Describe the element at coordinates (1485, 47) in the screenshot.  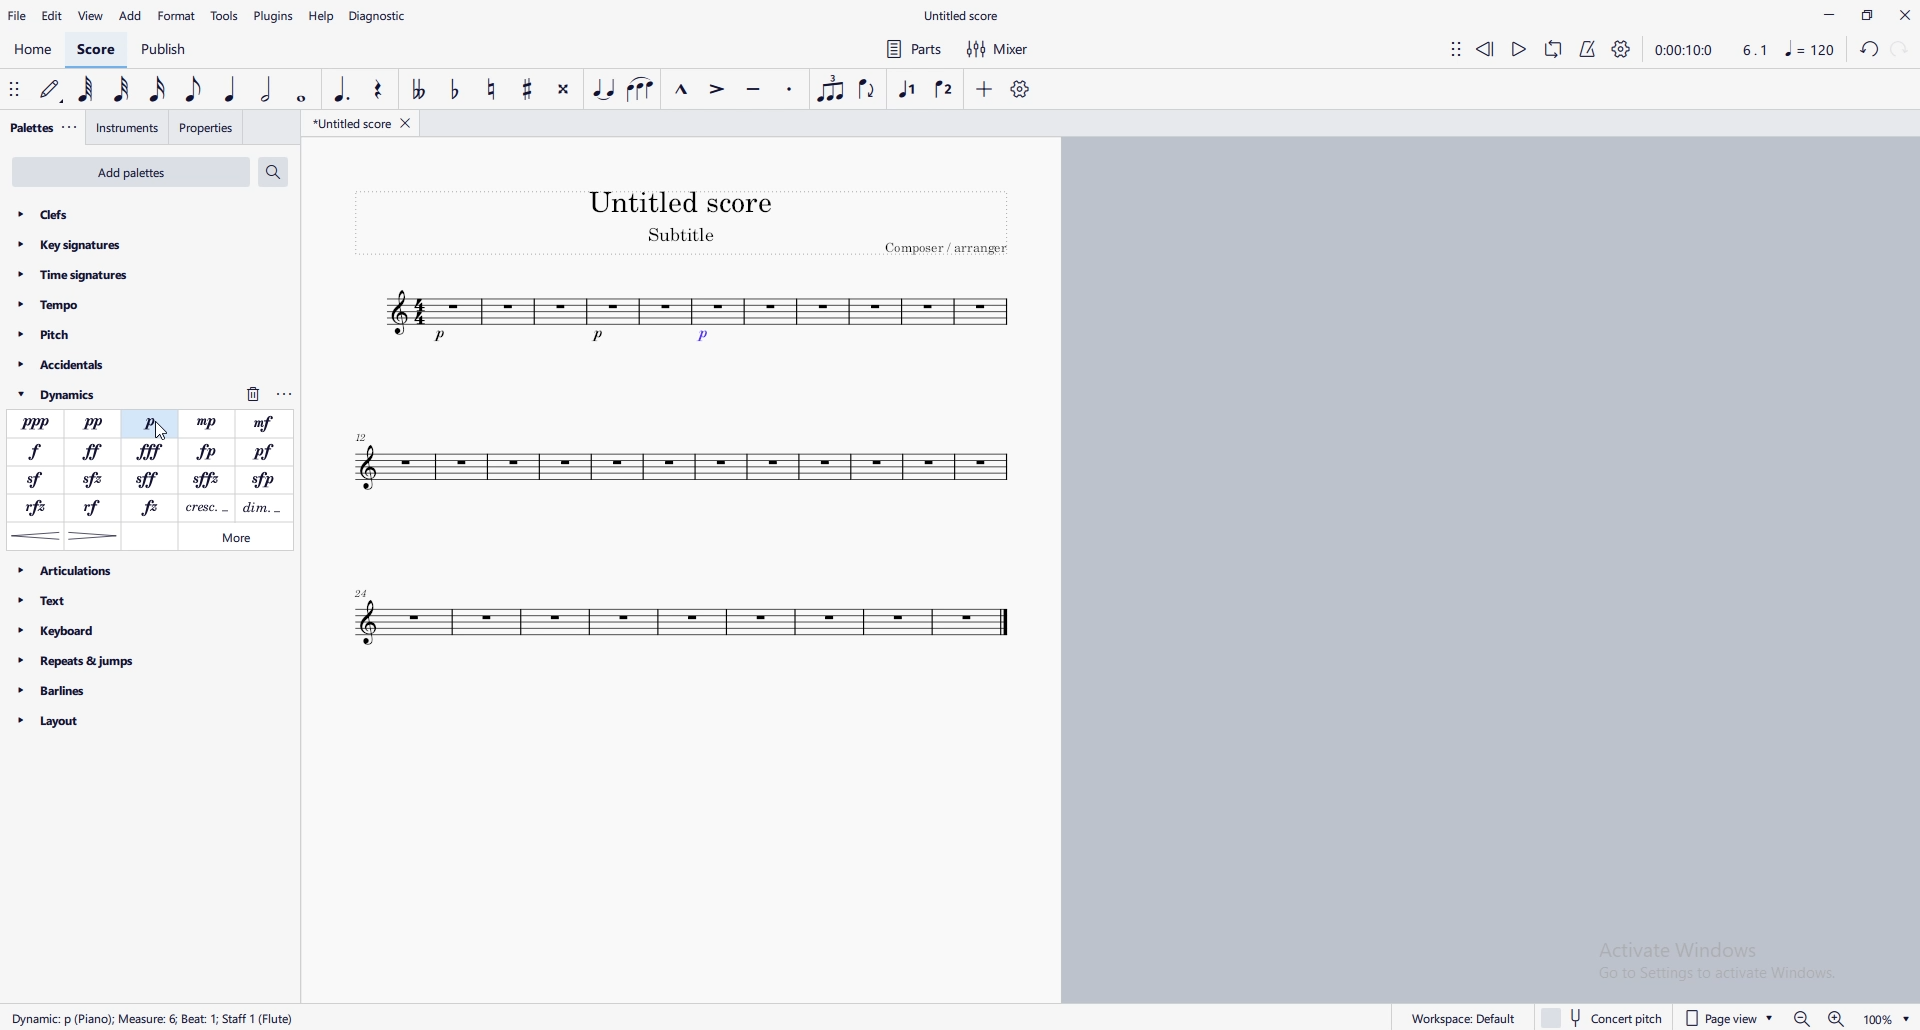
I see `rewind` at that location.